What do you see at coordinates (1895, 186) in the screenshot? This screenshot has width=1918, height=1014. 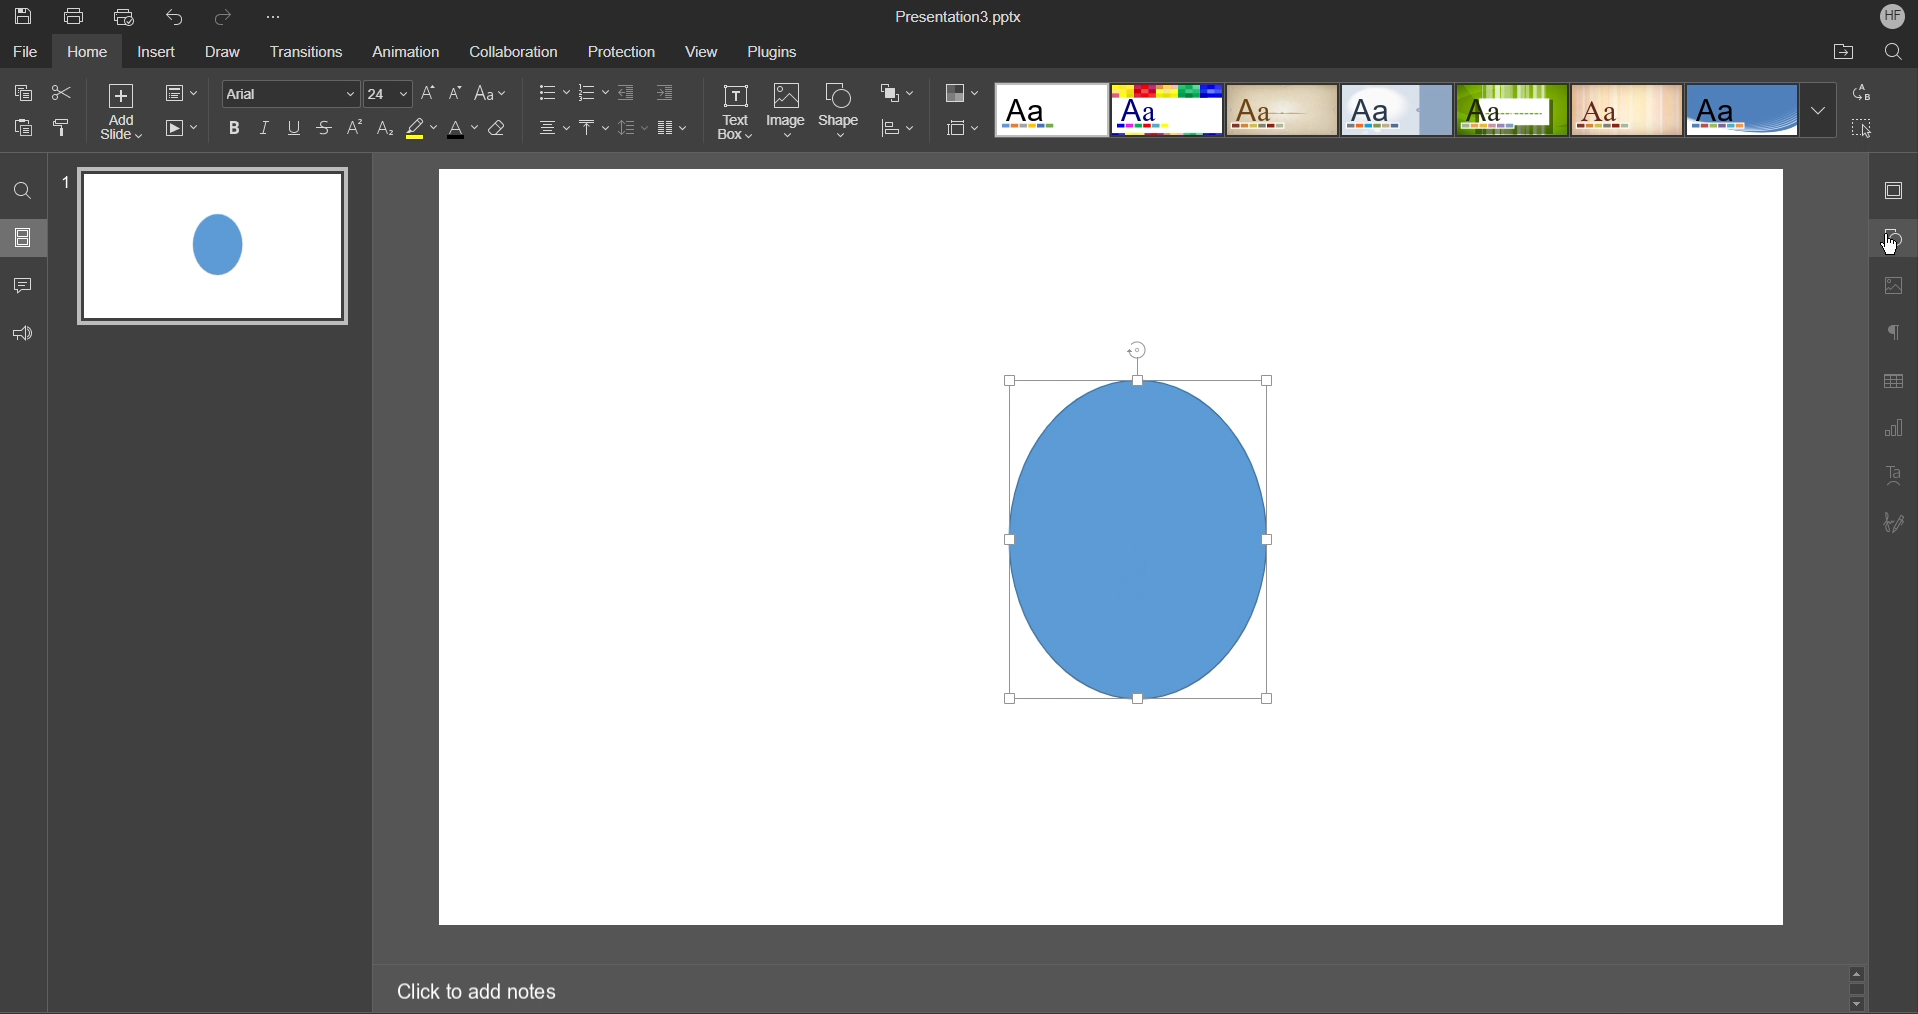 I see `Slide Settings` at bounding box center [1895, 186].